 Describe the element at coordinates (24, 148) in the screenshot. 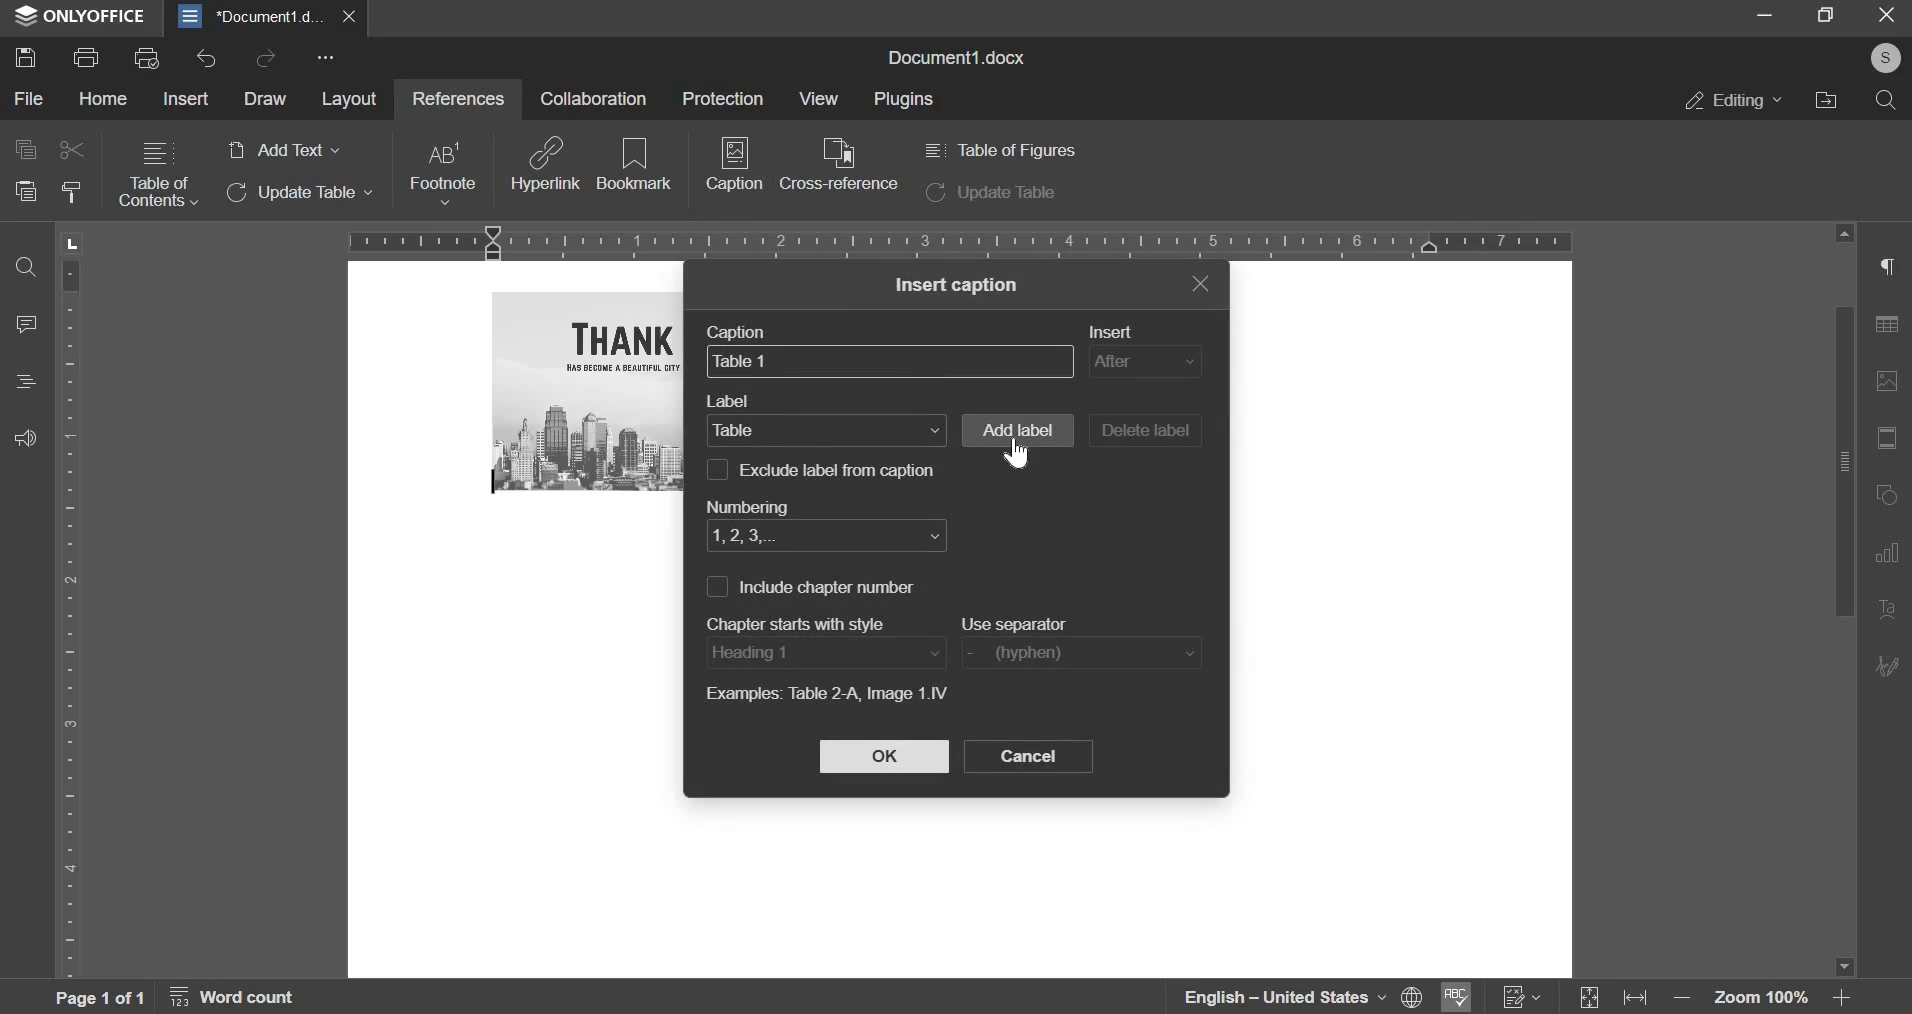

I see `copy` at that location.